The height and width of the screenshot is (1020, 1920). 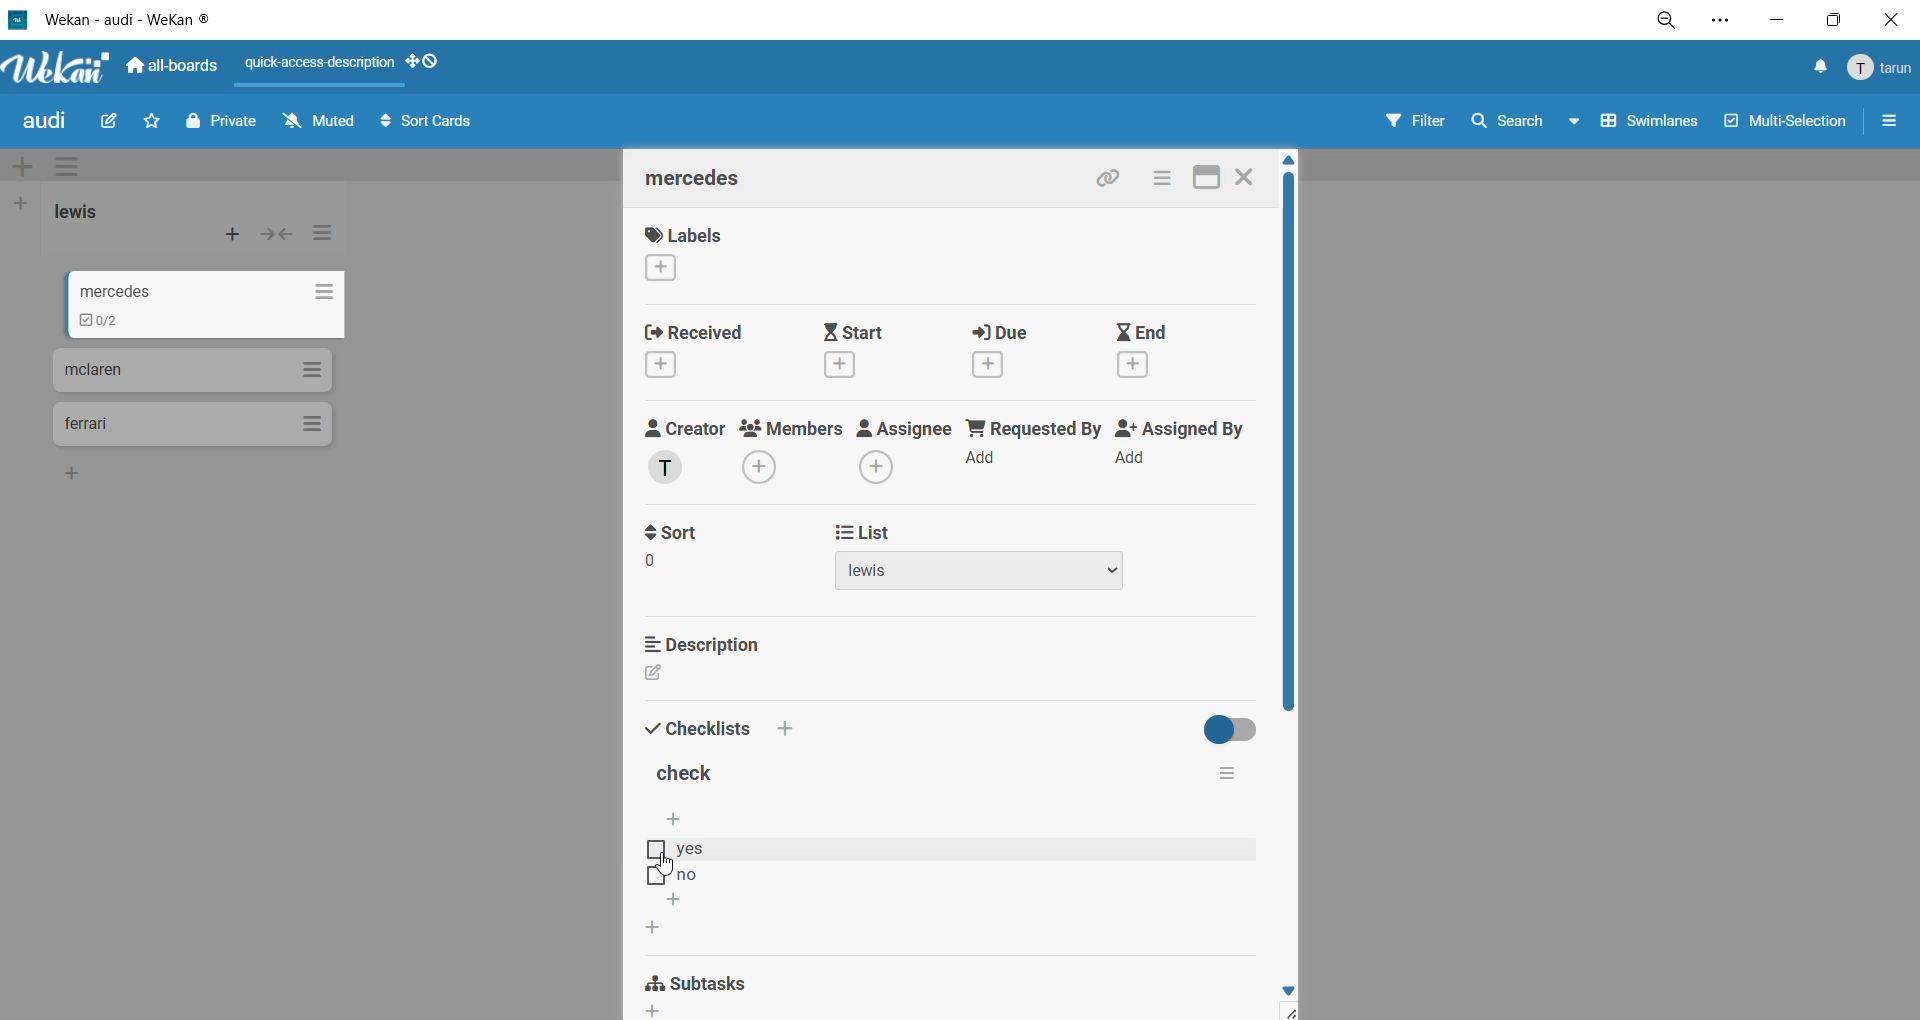 I want to click on vertical scroll bar, so click(x=1297, y=443).